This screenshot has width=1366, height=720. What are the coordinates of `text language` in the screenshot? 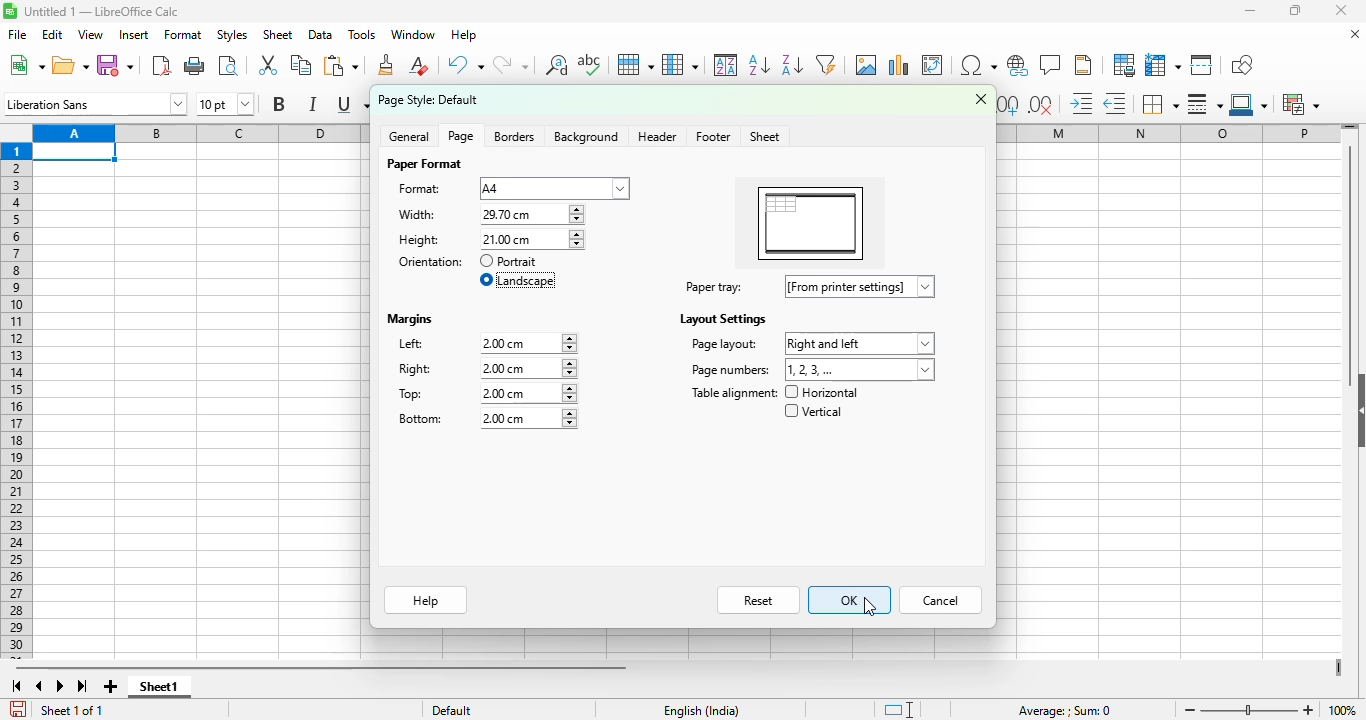 It's located at (702, 711).